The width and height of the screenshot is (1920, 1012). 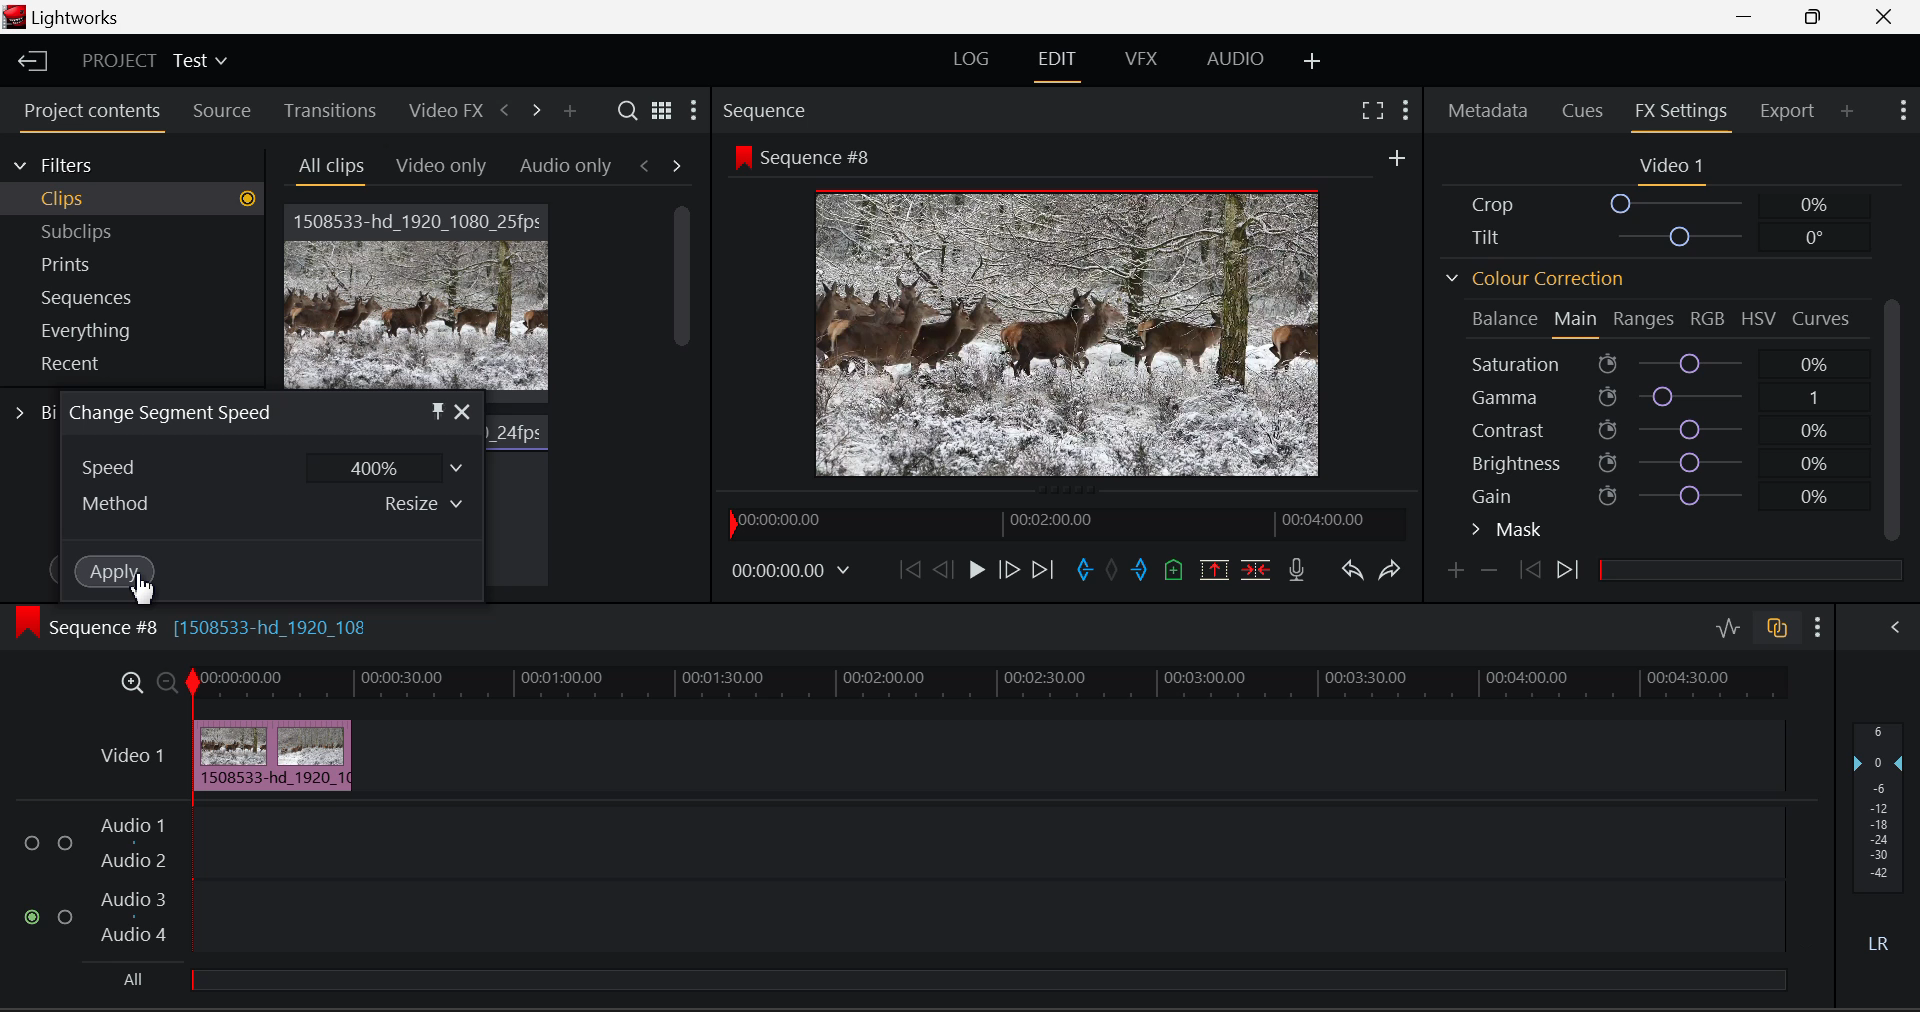 What do you see at coordinates (1884, 17) in the screenshot?
I see `Close` at bounding box center [1884, 17].